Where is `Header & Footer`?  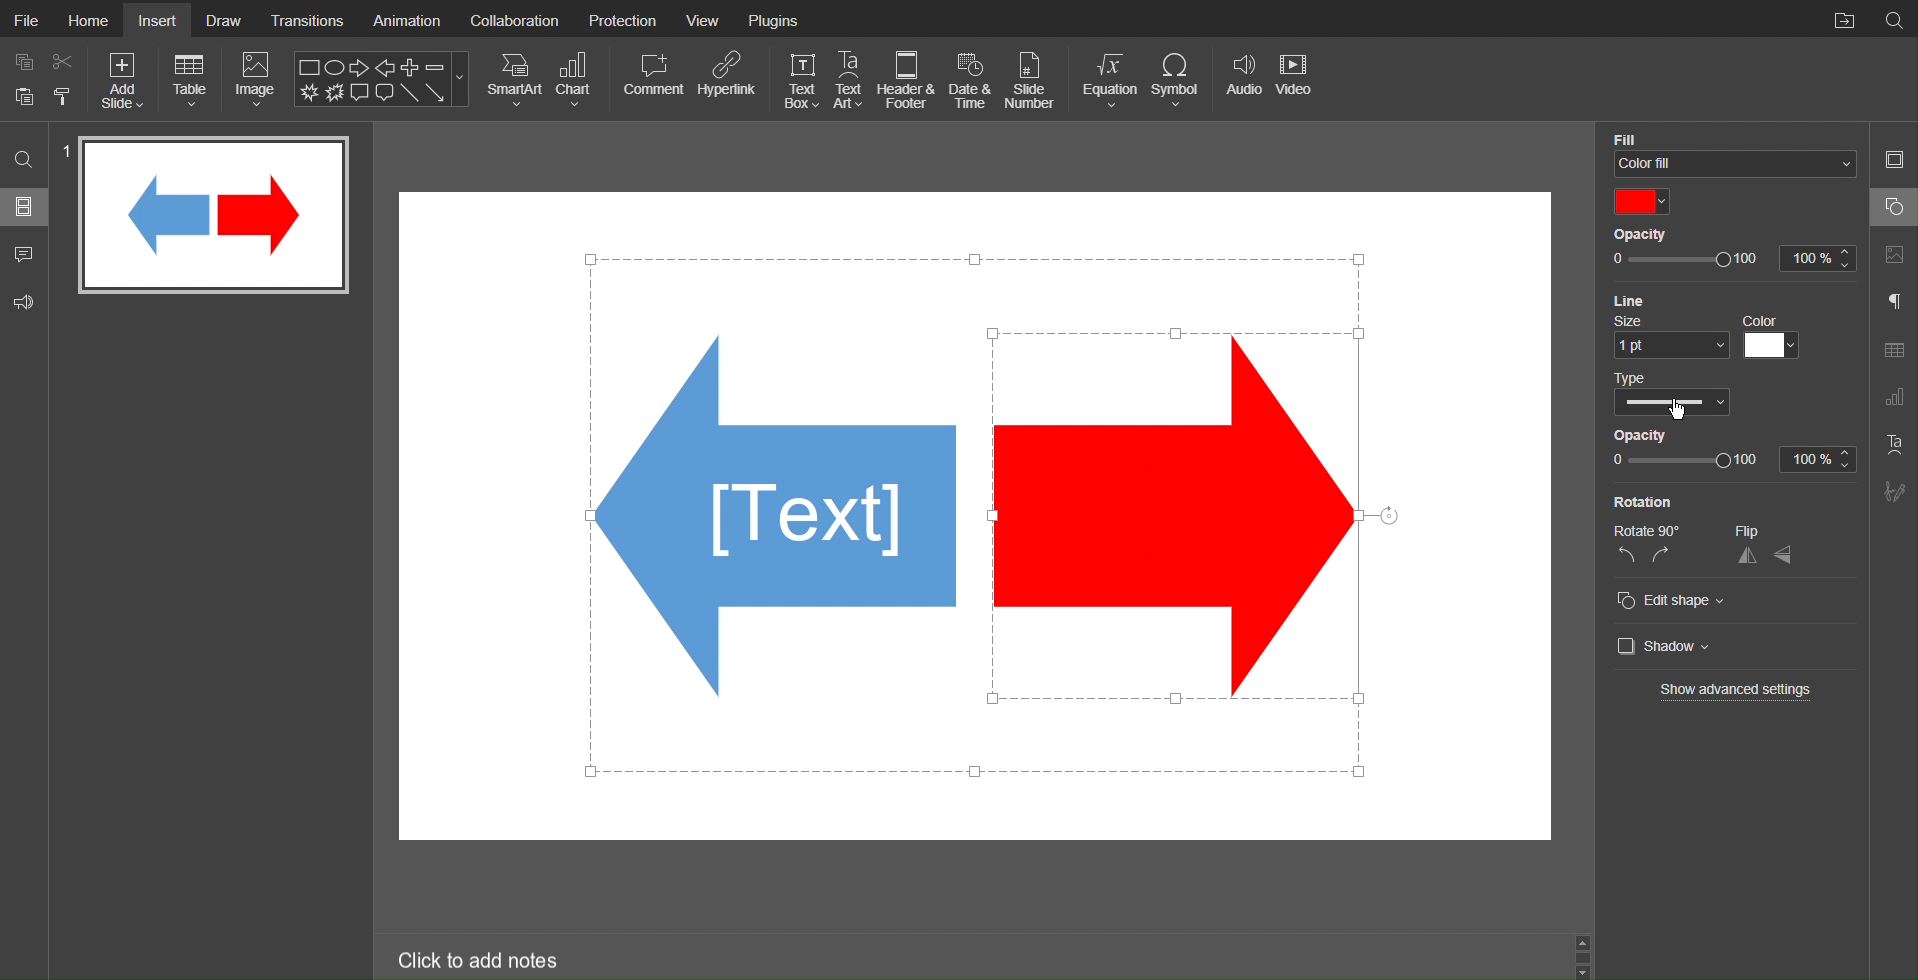
Header & Footer is located at coordinates (908, 80).